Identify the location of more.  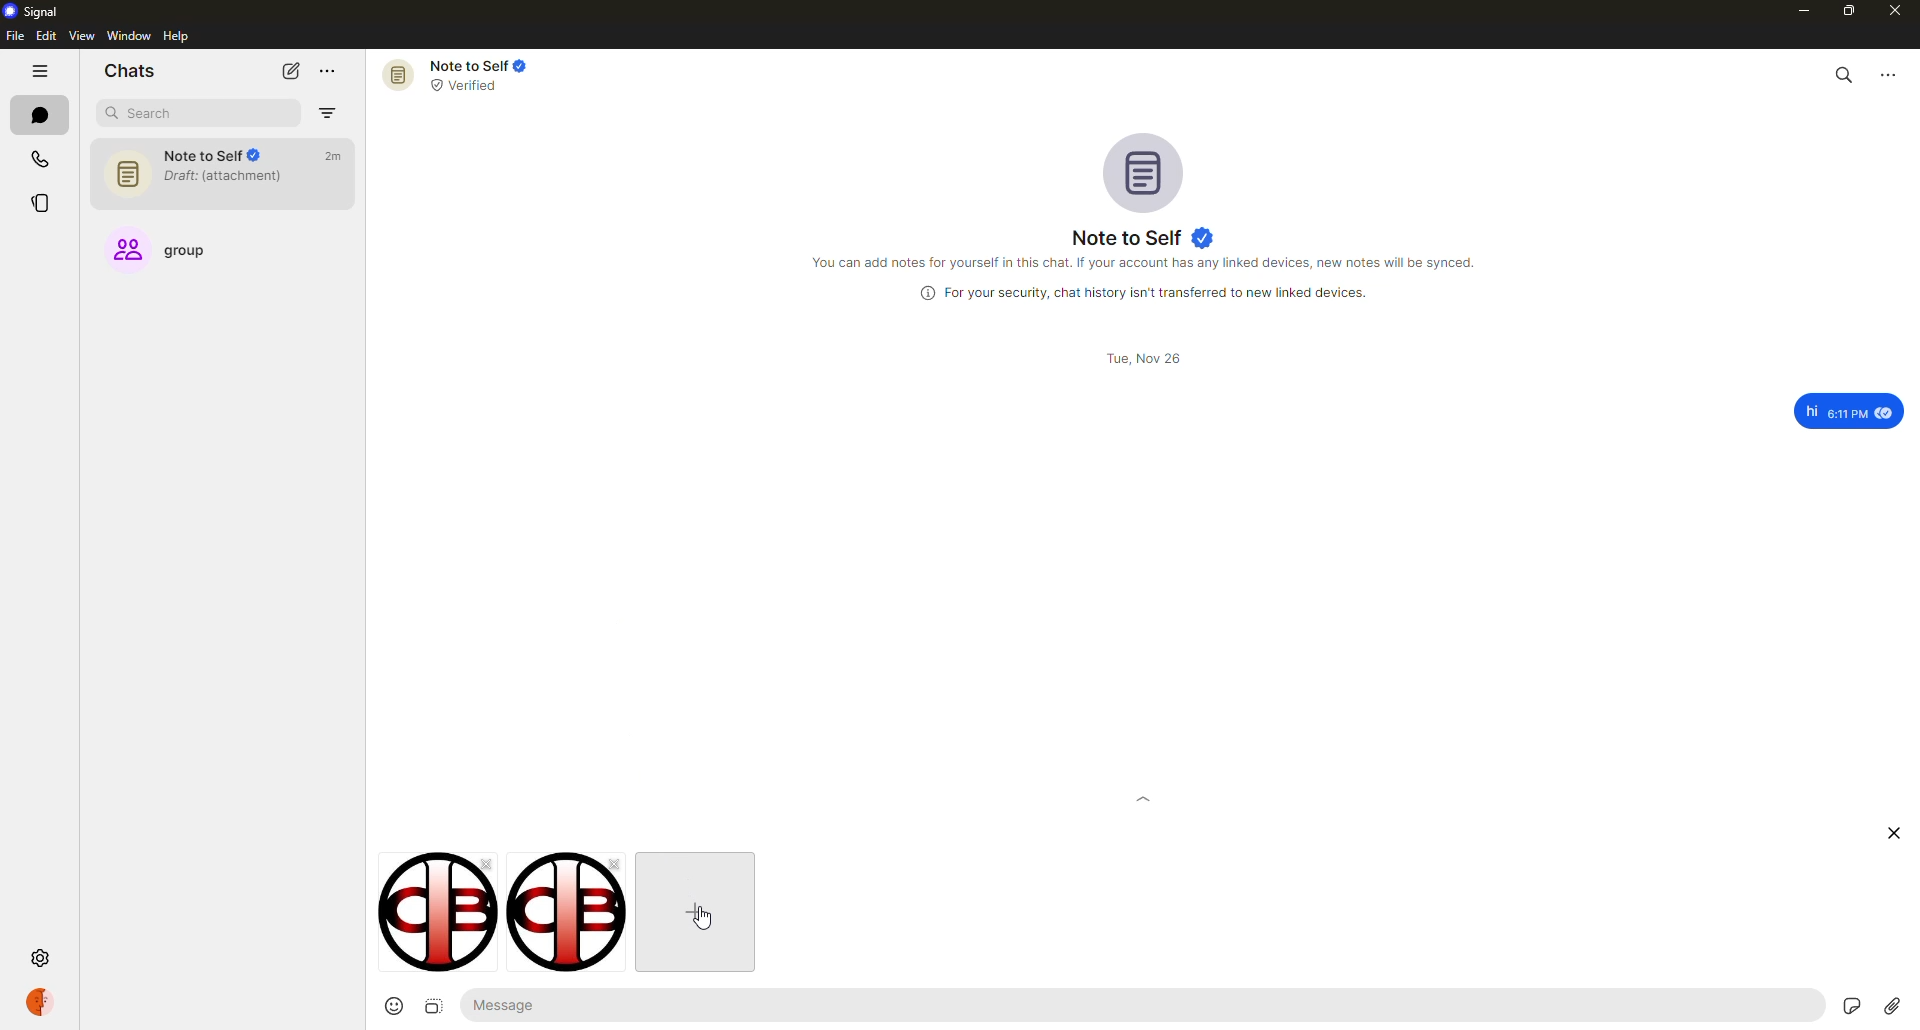
(1891, 74).